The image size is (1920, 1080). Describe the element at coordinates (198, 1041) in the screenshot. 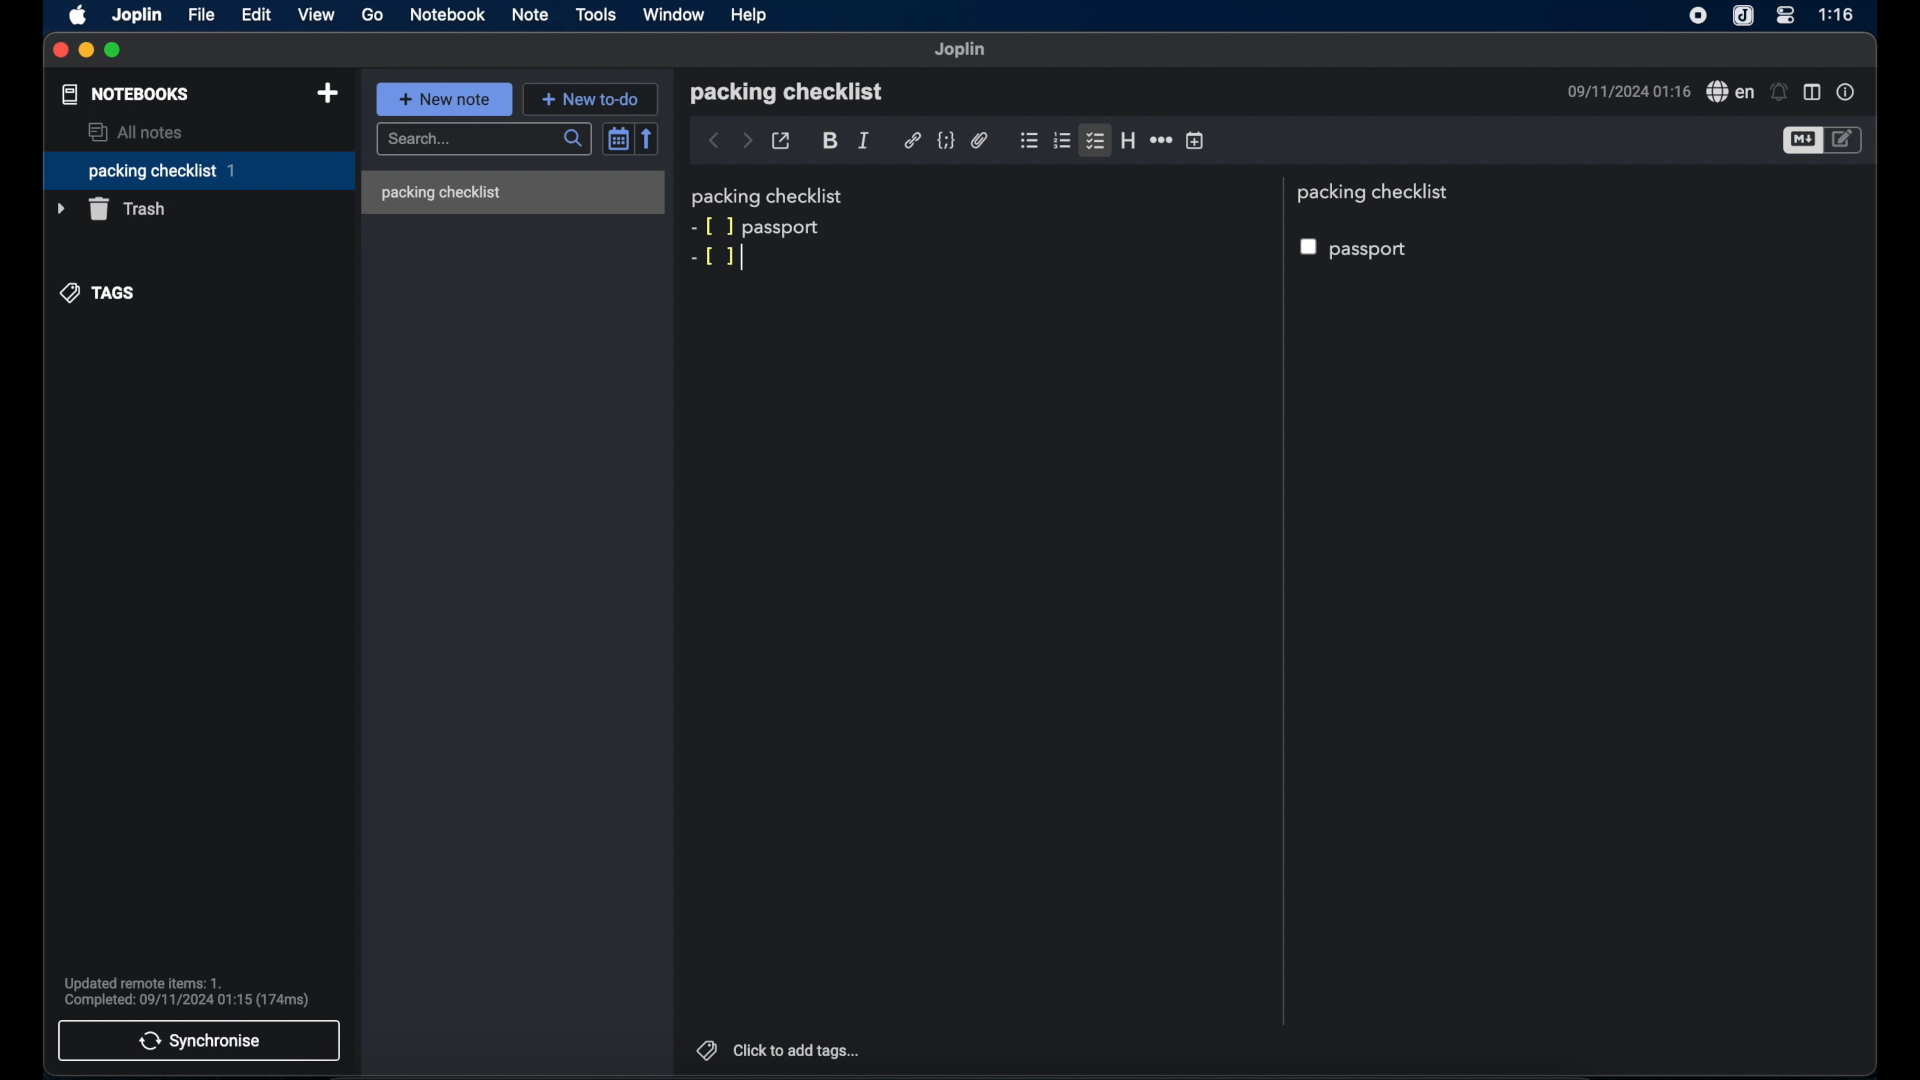

I see `synchronise` at that location.